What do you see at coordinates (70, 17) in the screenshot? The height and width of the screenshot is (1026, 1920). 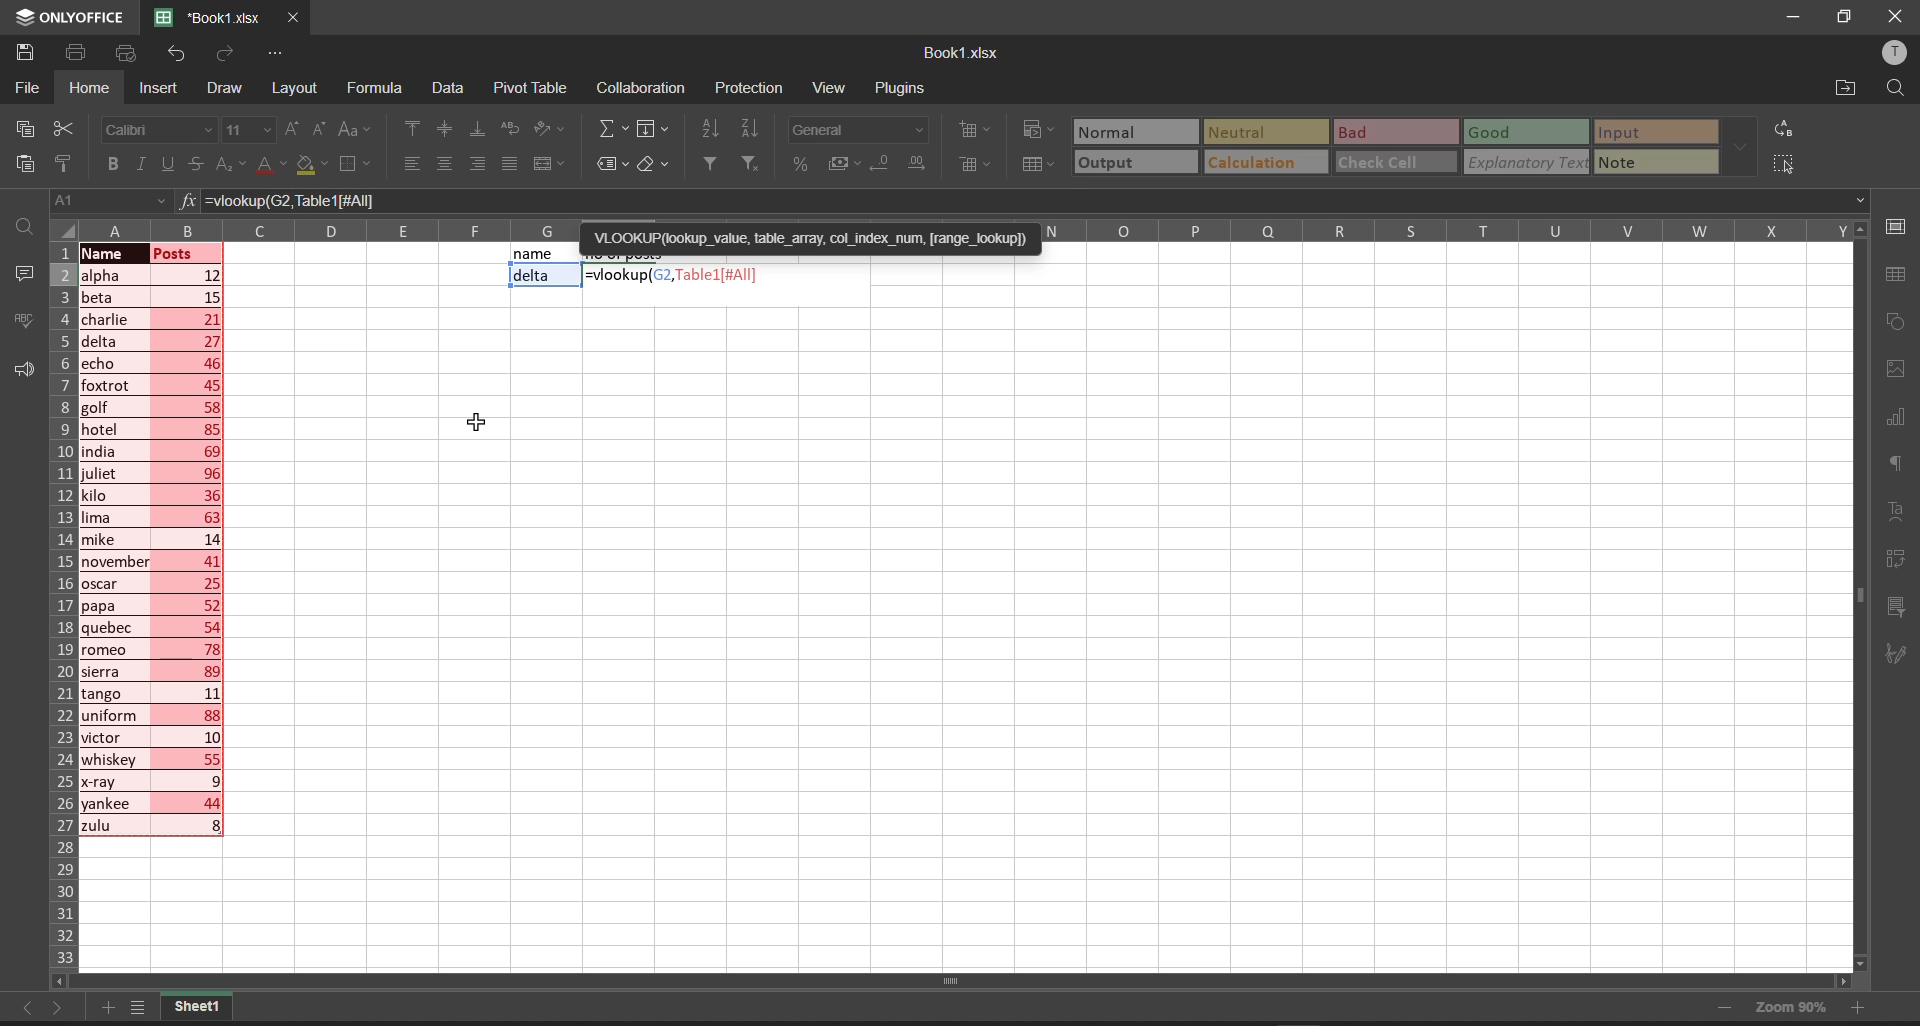 I see `onlyoffice` at bounding box center [70, 17].